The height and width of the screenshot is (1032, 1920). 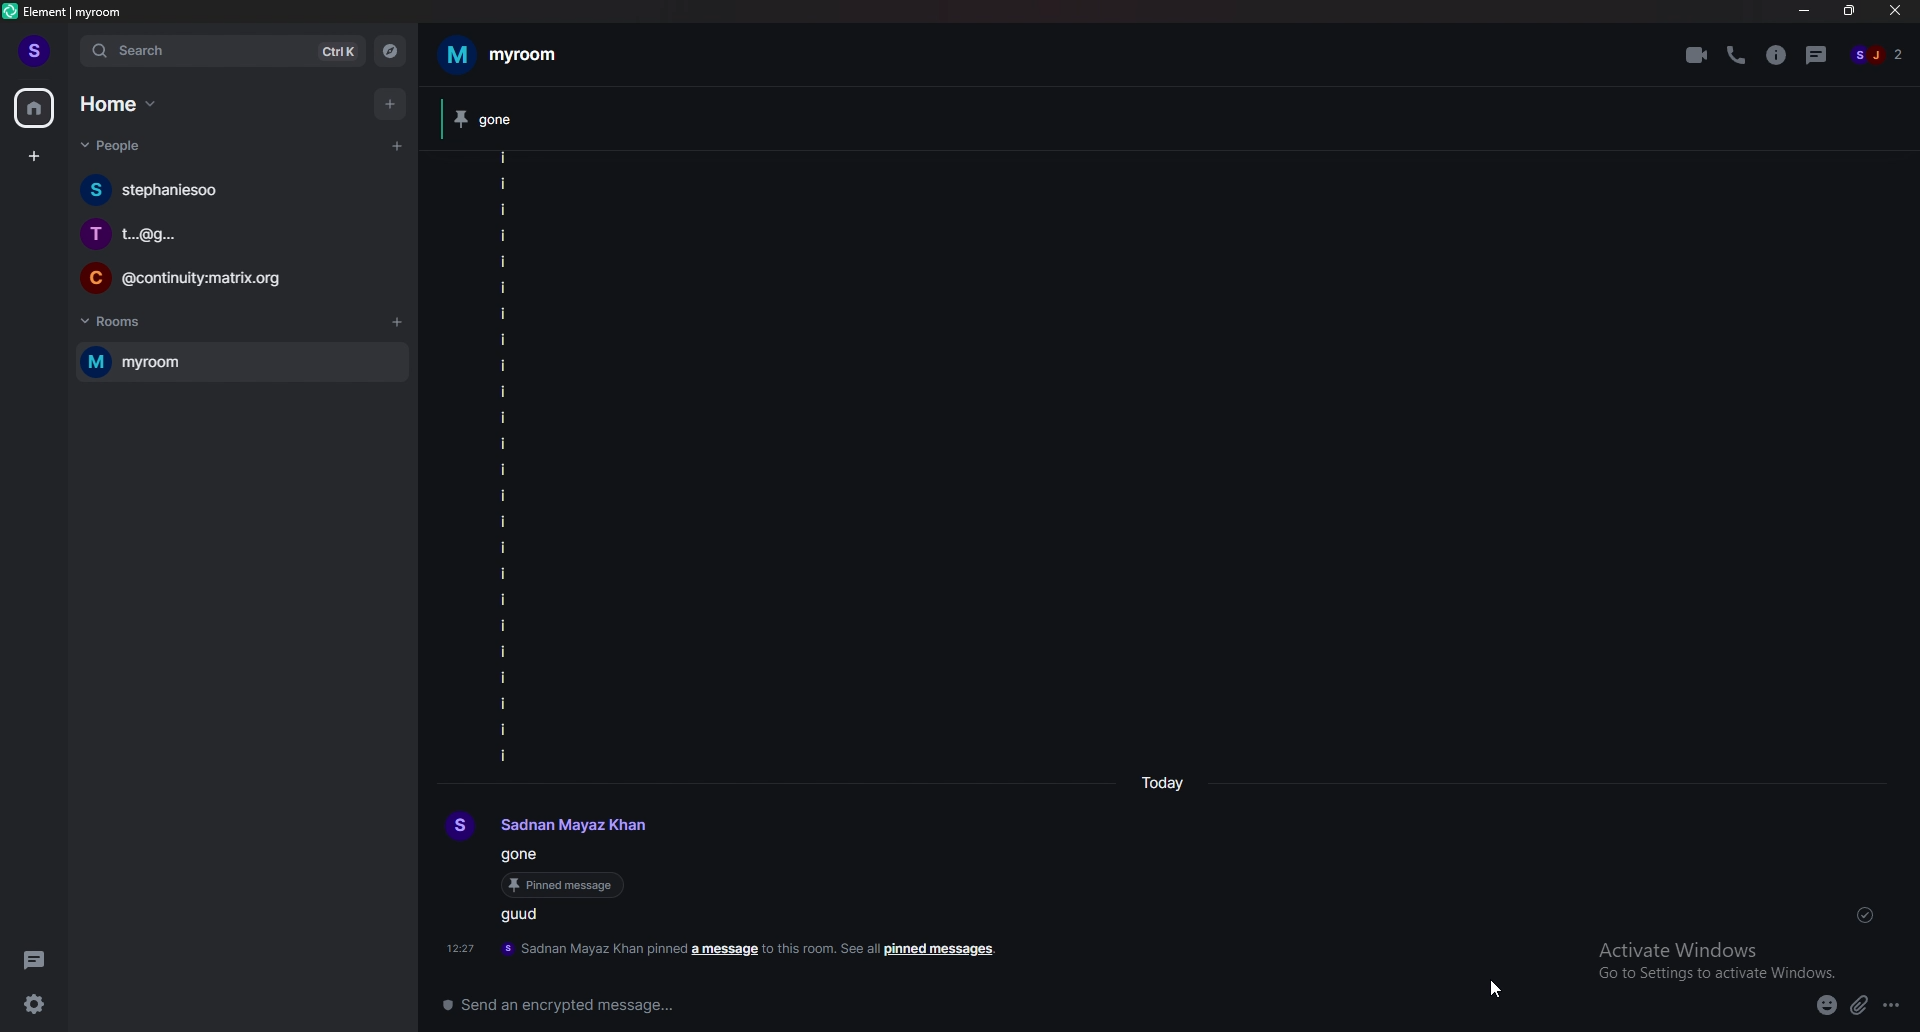 I want to click on room info, so click(x=1777, y=55).